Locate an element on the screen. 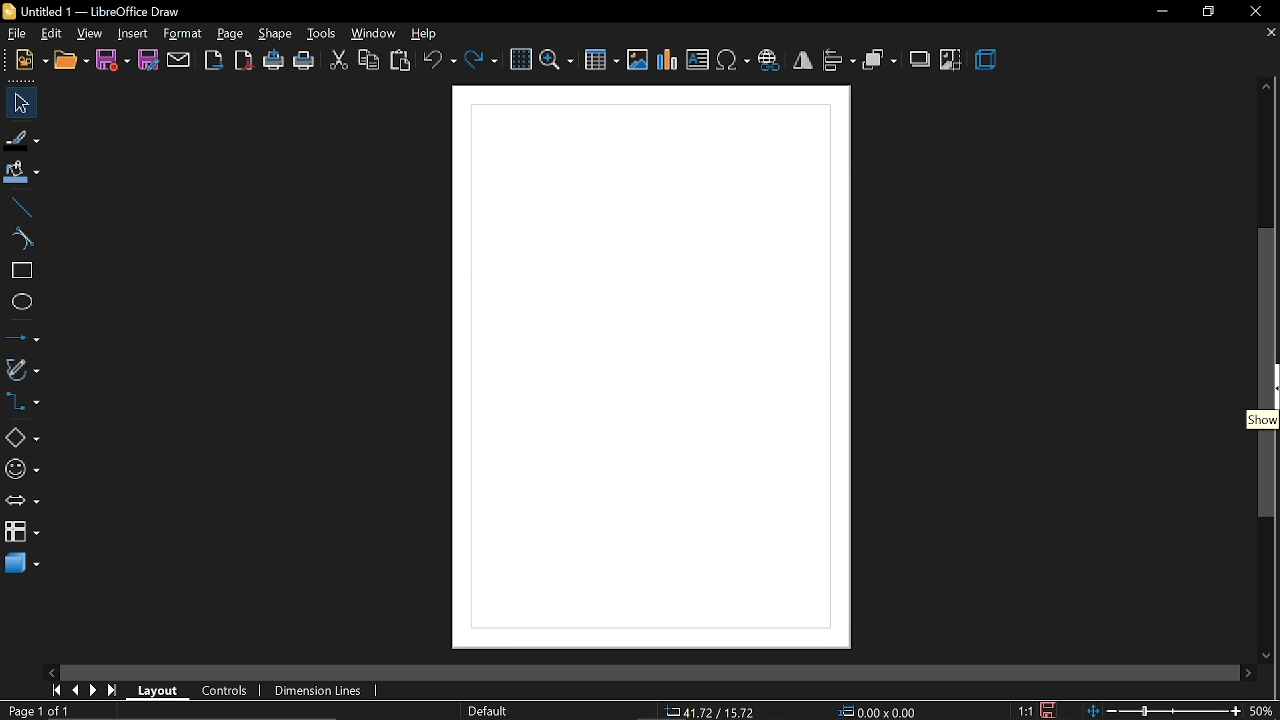 This screenshot has width=1280, height=720. copy is located at coordinates (368, 61).